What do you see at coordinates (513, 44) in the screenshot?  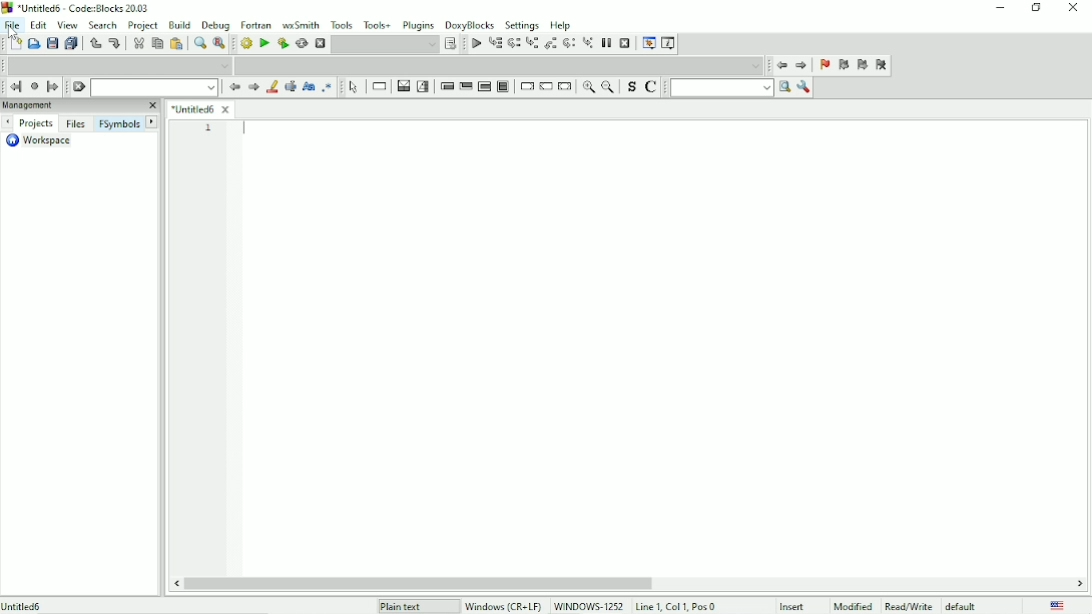 I see `Next line` at bounding box center [513, 44].